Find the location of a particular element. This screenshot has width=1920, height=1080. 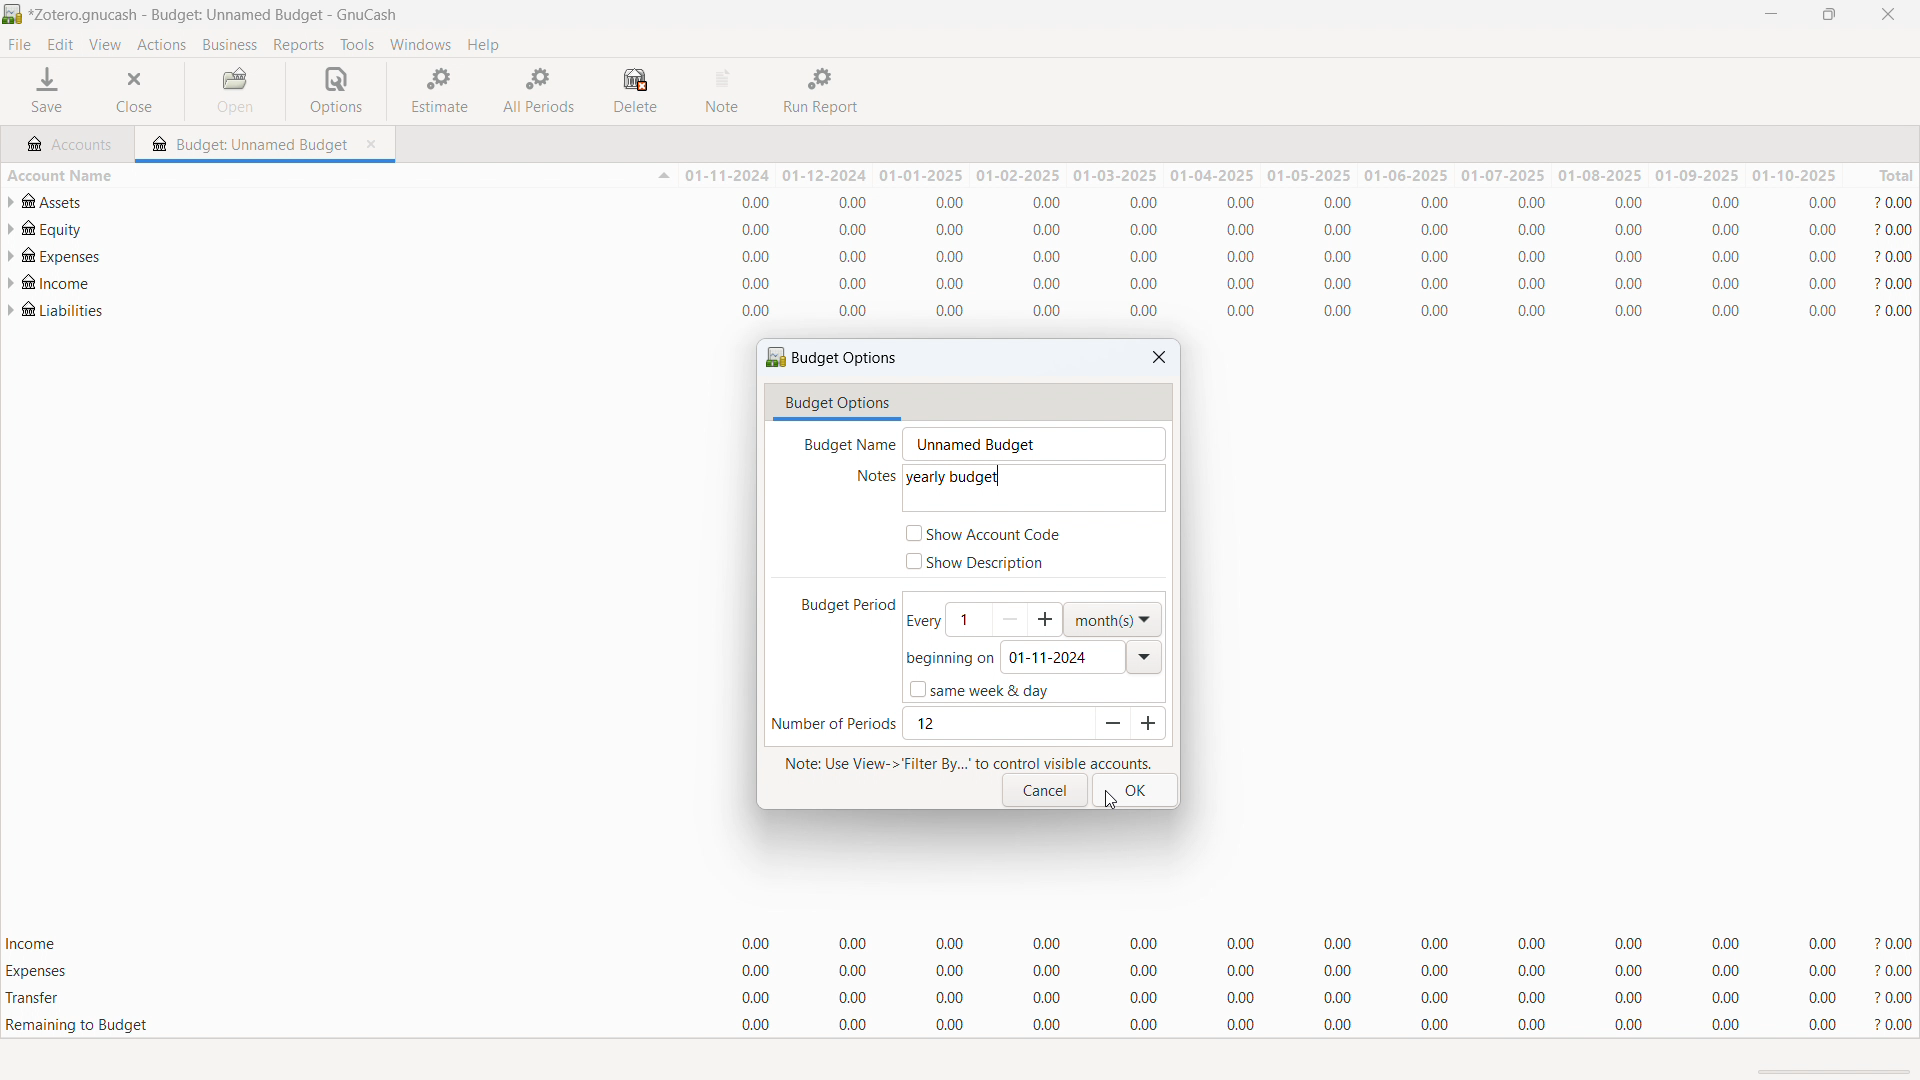

expand subaccounts is located at coordinates (12, 230).